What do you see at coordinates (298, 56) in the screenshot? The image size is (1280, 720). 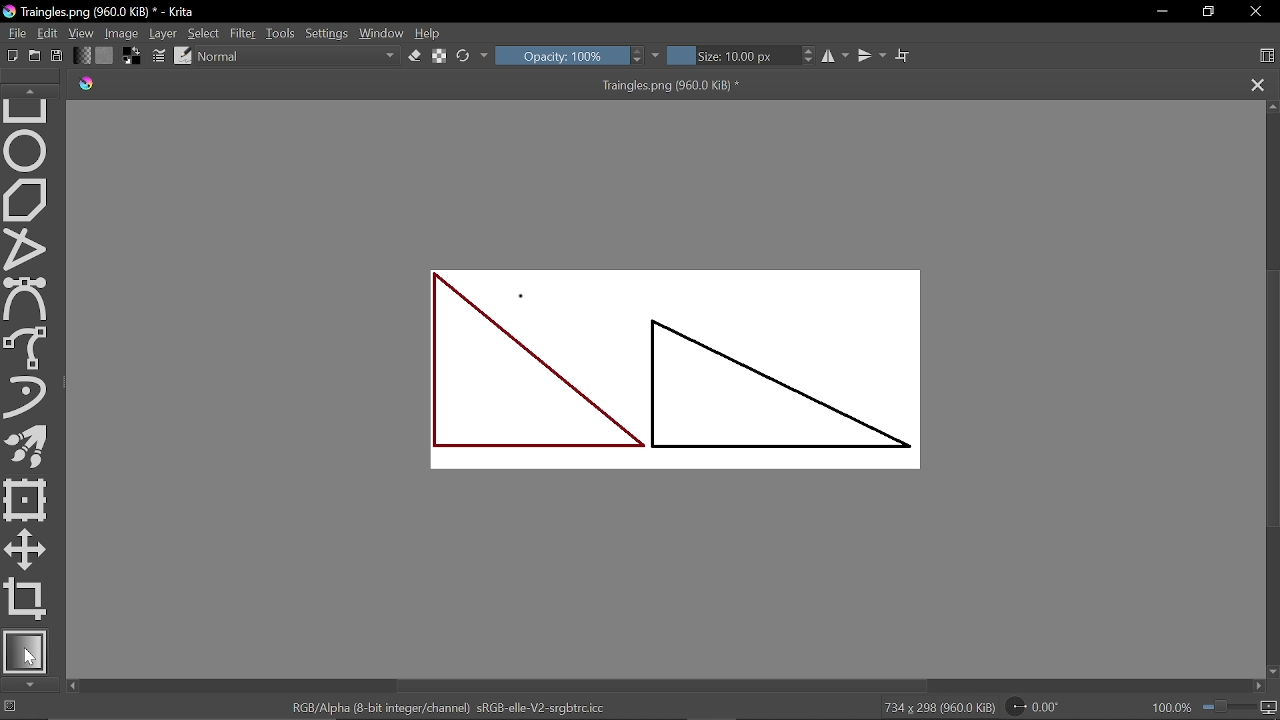 I see `Normal` at bounding box center [298, 56].